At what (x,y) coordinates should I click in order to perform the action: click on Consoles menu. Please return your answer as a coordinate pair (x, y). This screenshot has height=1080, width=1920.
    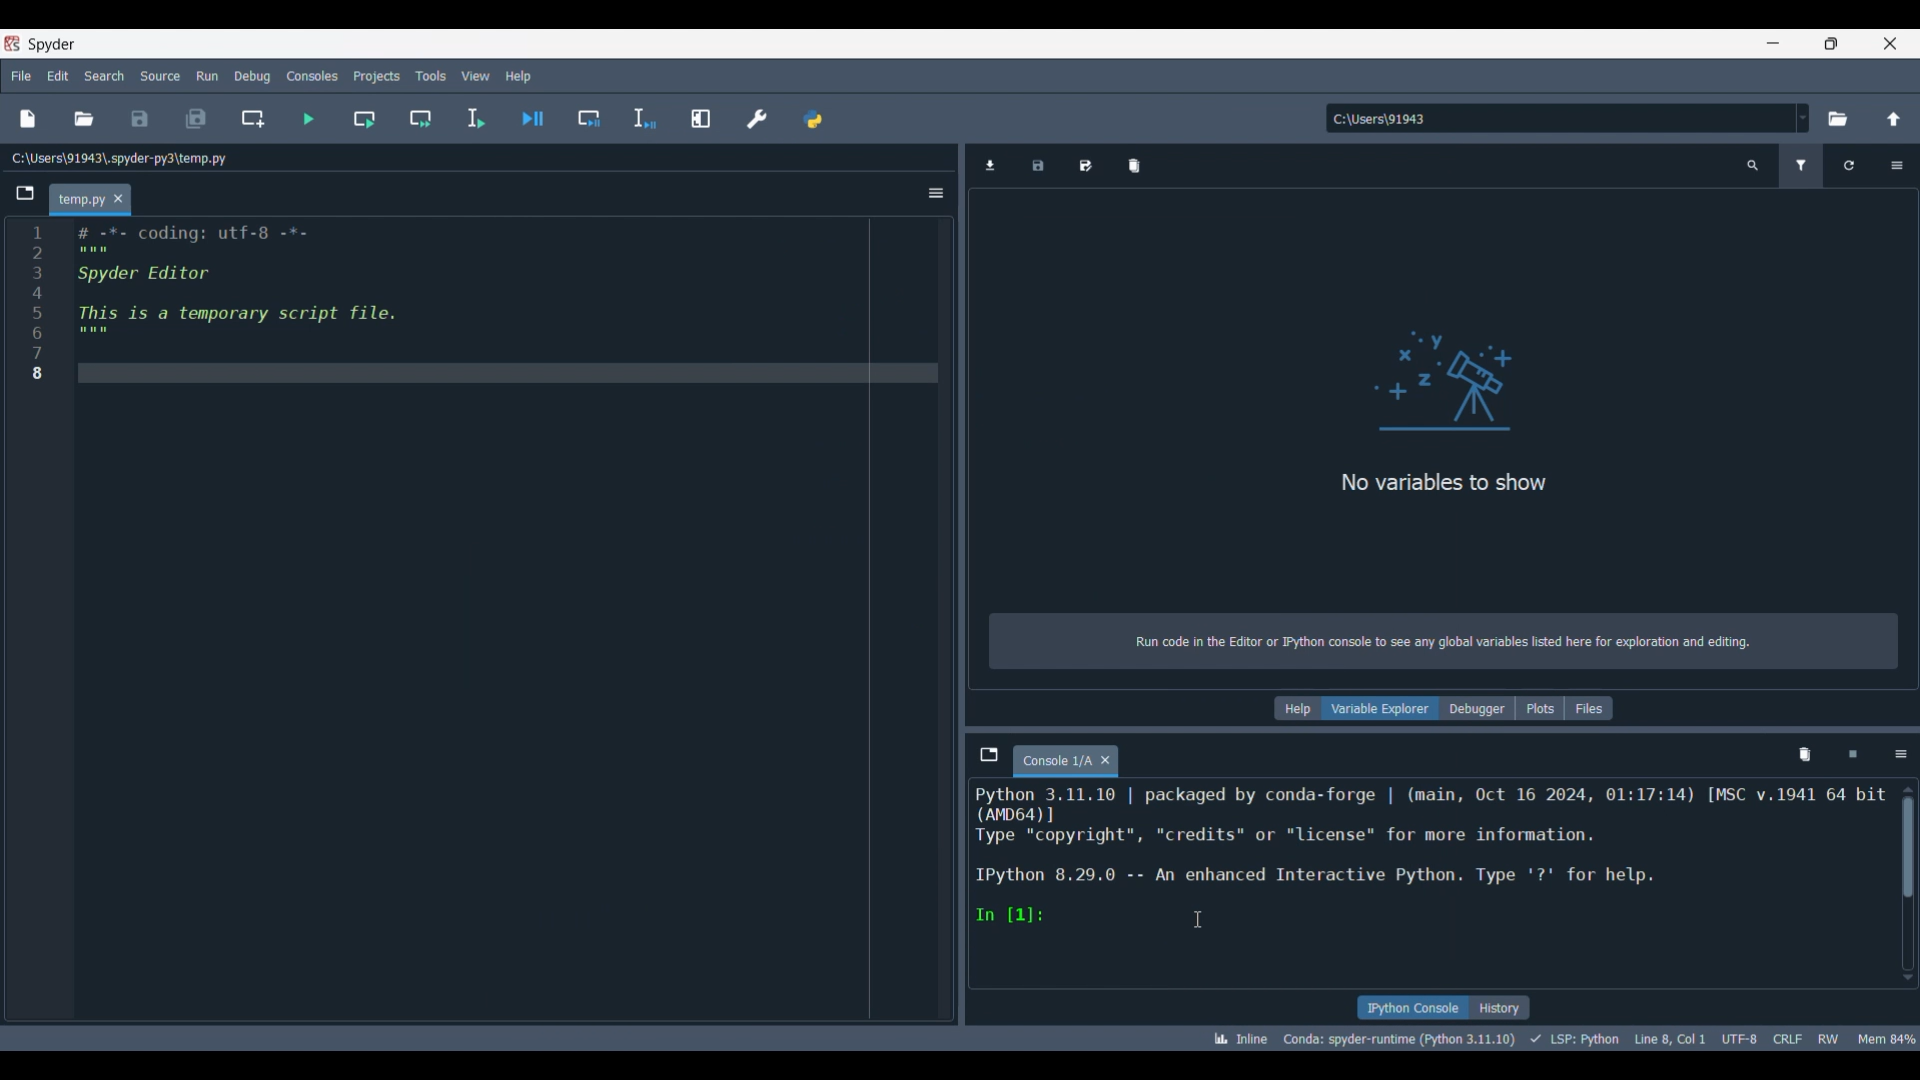
    Looking at the image, I should click on (313, 76).